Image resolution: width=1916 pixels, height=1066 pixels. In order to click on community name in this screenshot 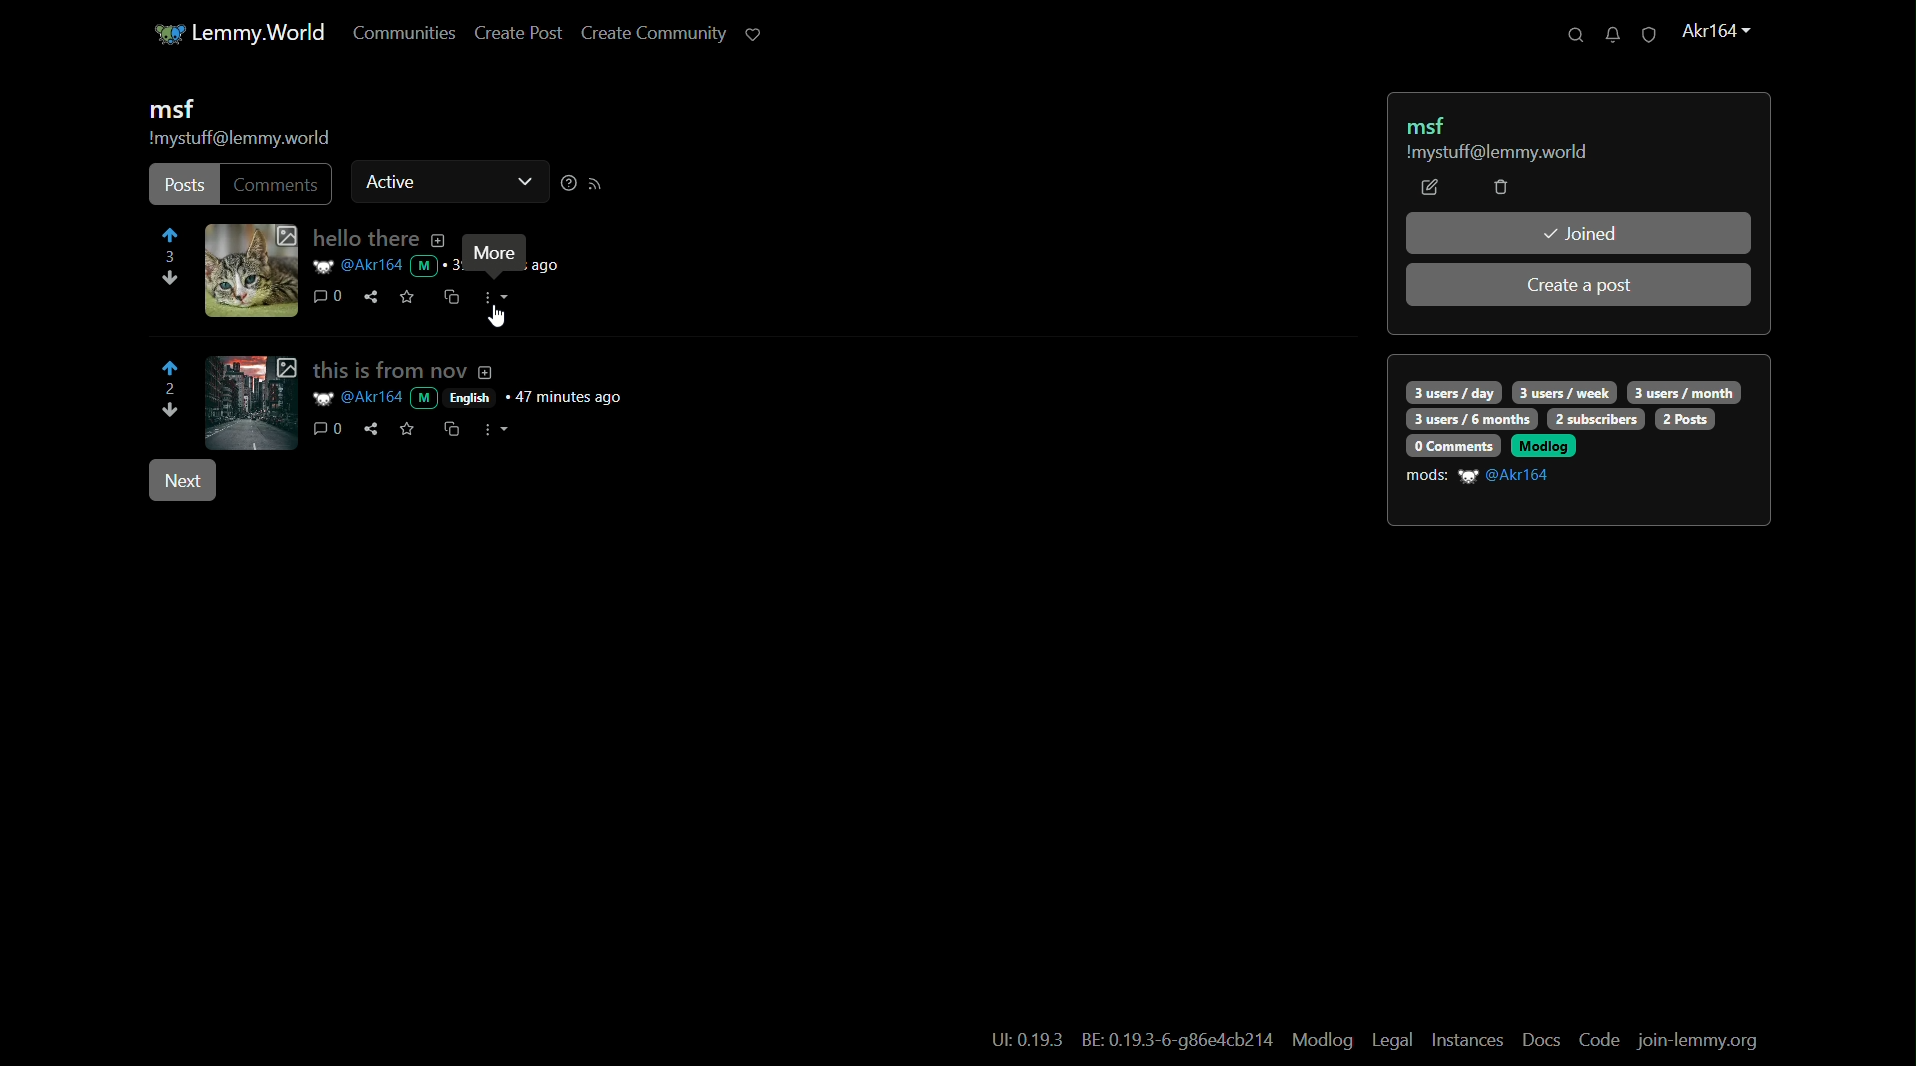, I will do `click(170, 110)`.